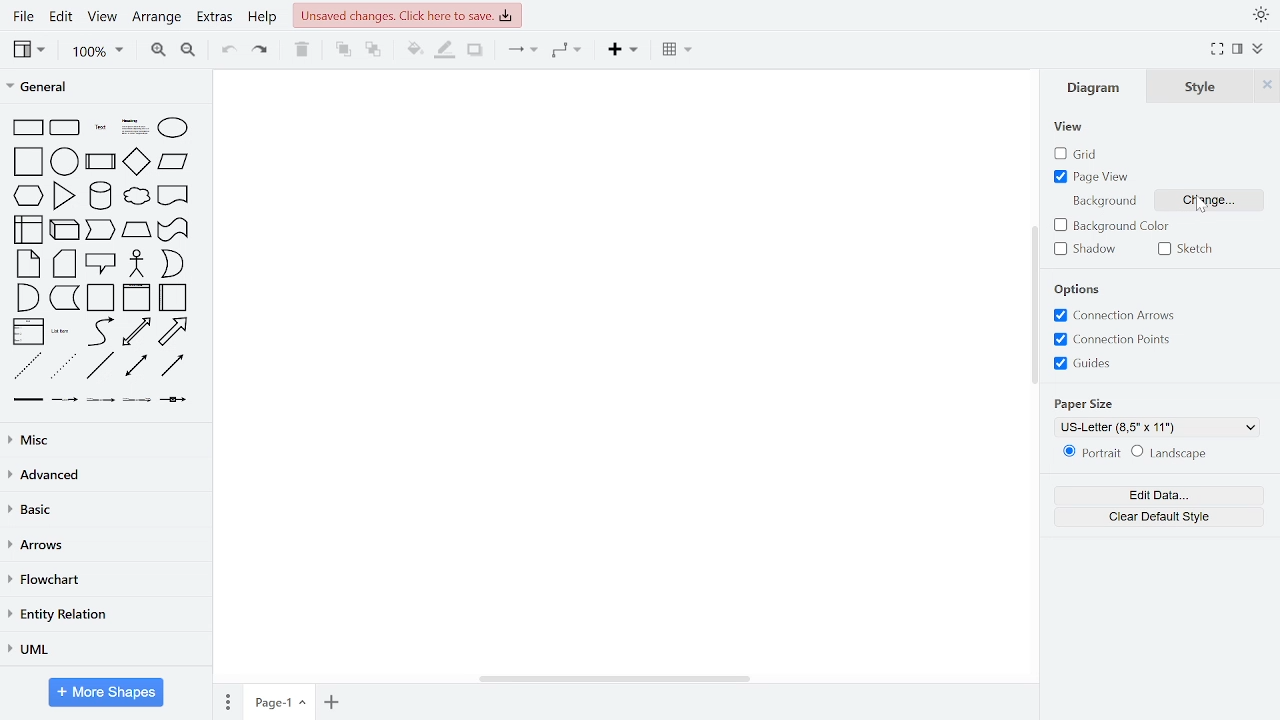  I want to click on general shapes, so click(173, 400).